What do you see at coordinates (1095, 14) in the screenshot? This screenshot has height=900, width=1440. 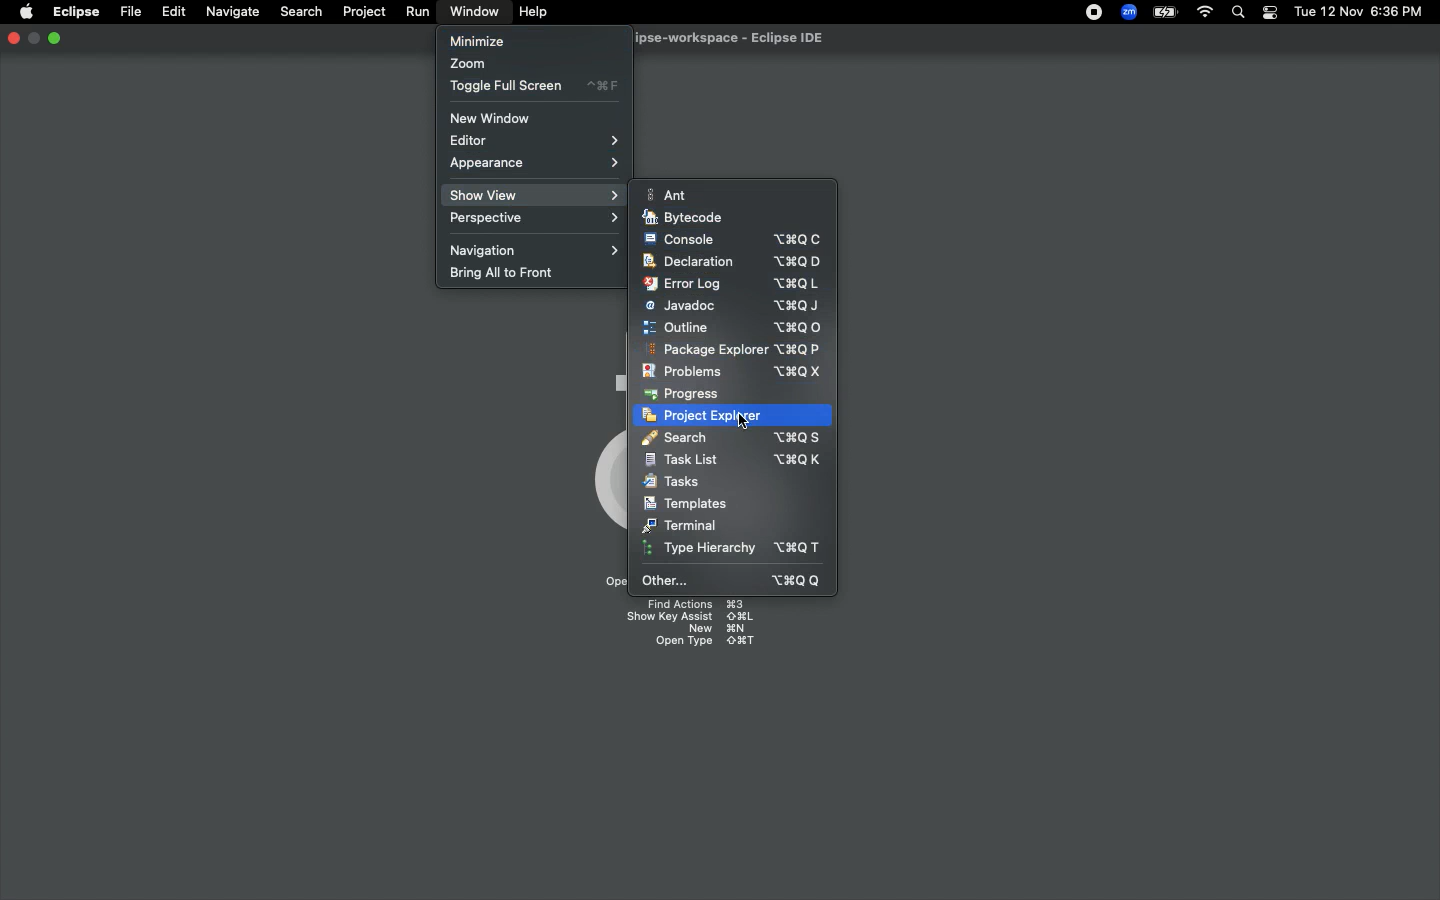 I see `Recording` at bounding box center [1095, 14].